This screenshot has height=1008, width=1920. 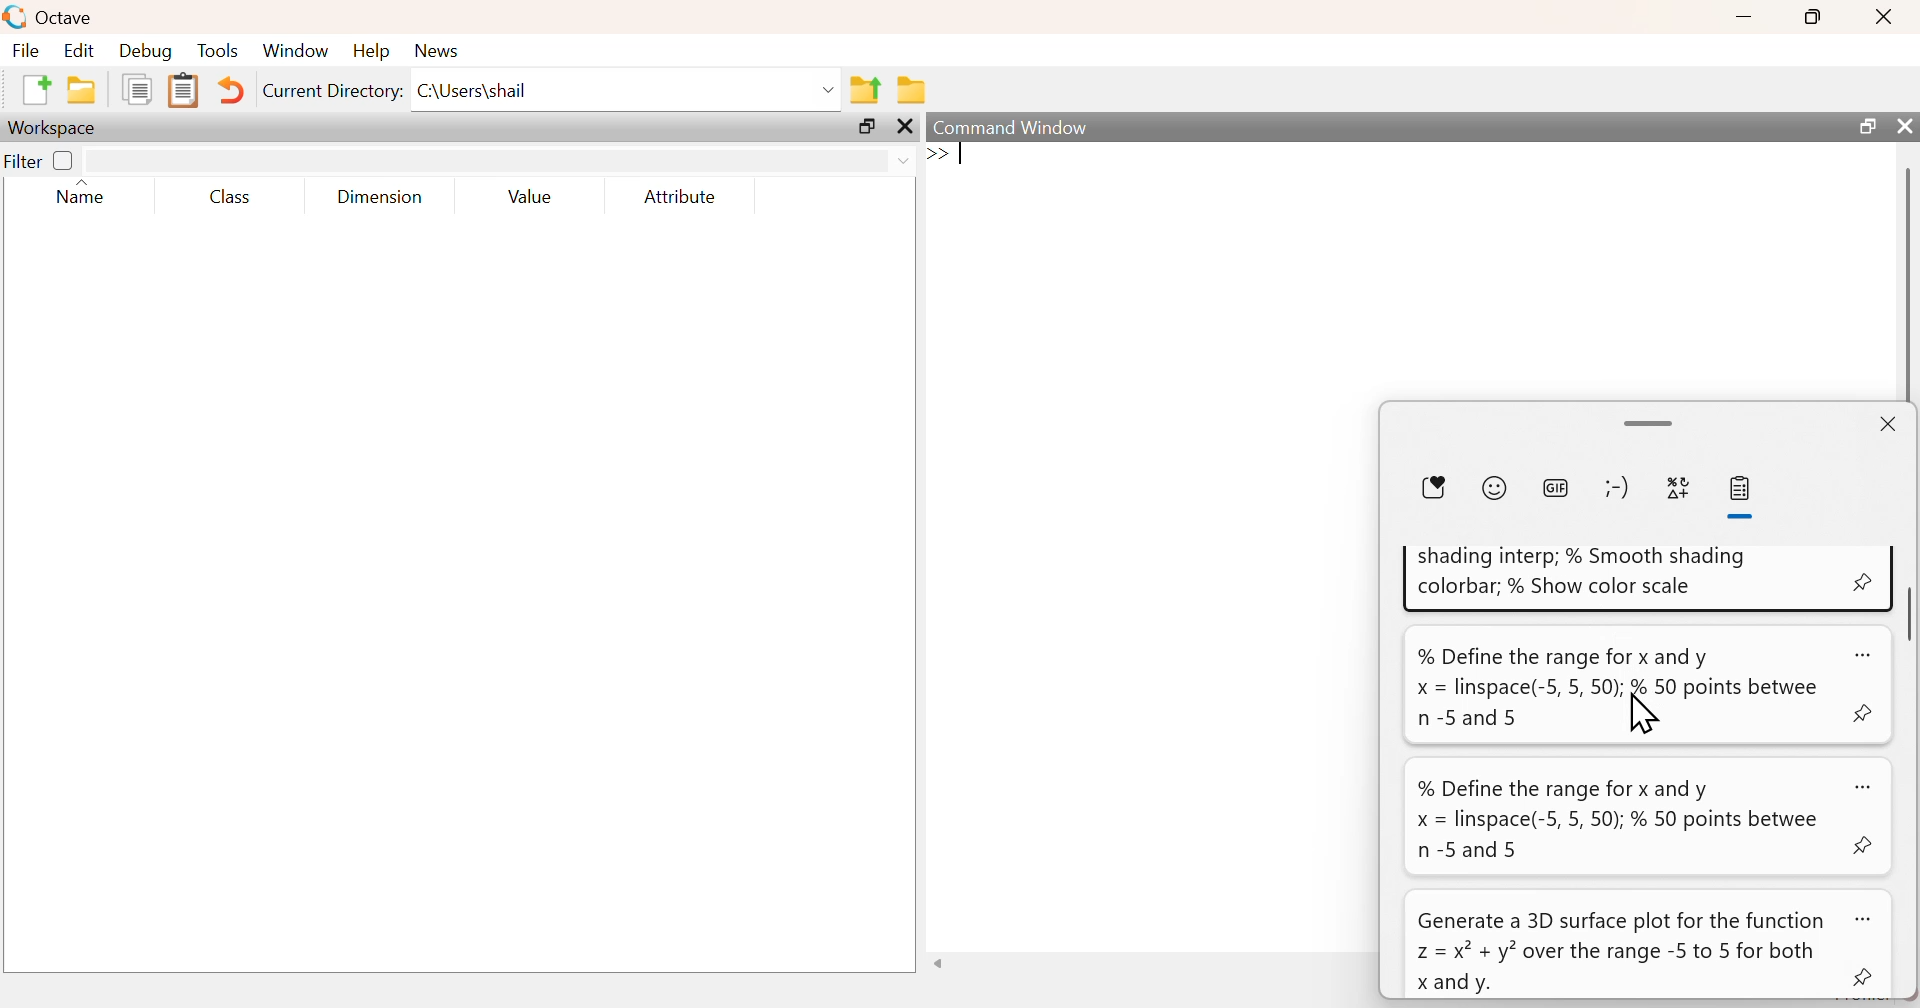 I want to click on Generate a 3D surface plot for the functionz =x? + y* over the range -5 to 5 for both x and y., so click(x=1619, y=951).